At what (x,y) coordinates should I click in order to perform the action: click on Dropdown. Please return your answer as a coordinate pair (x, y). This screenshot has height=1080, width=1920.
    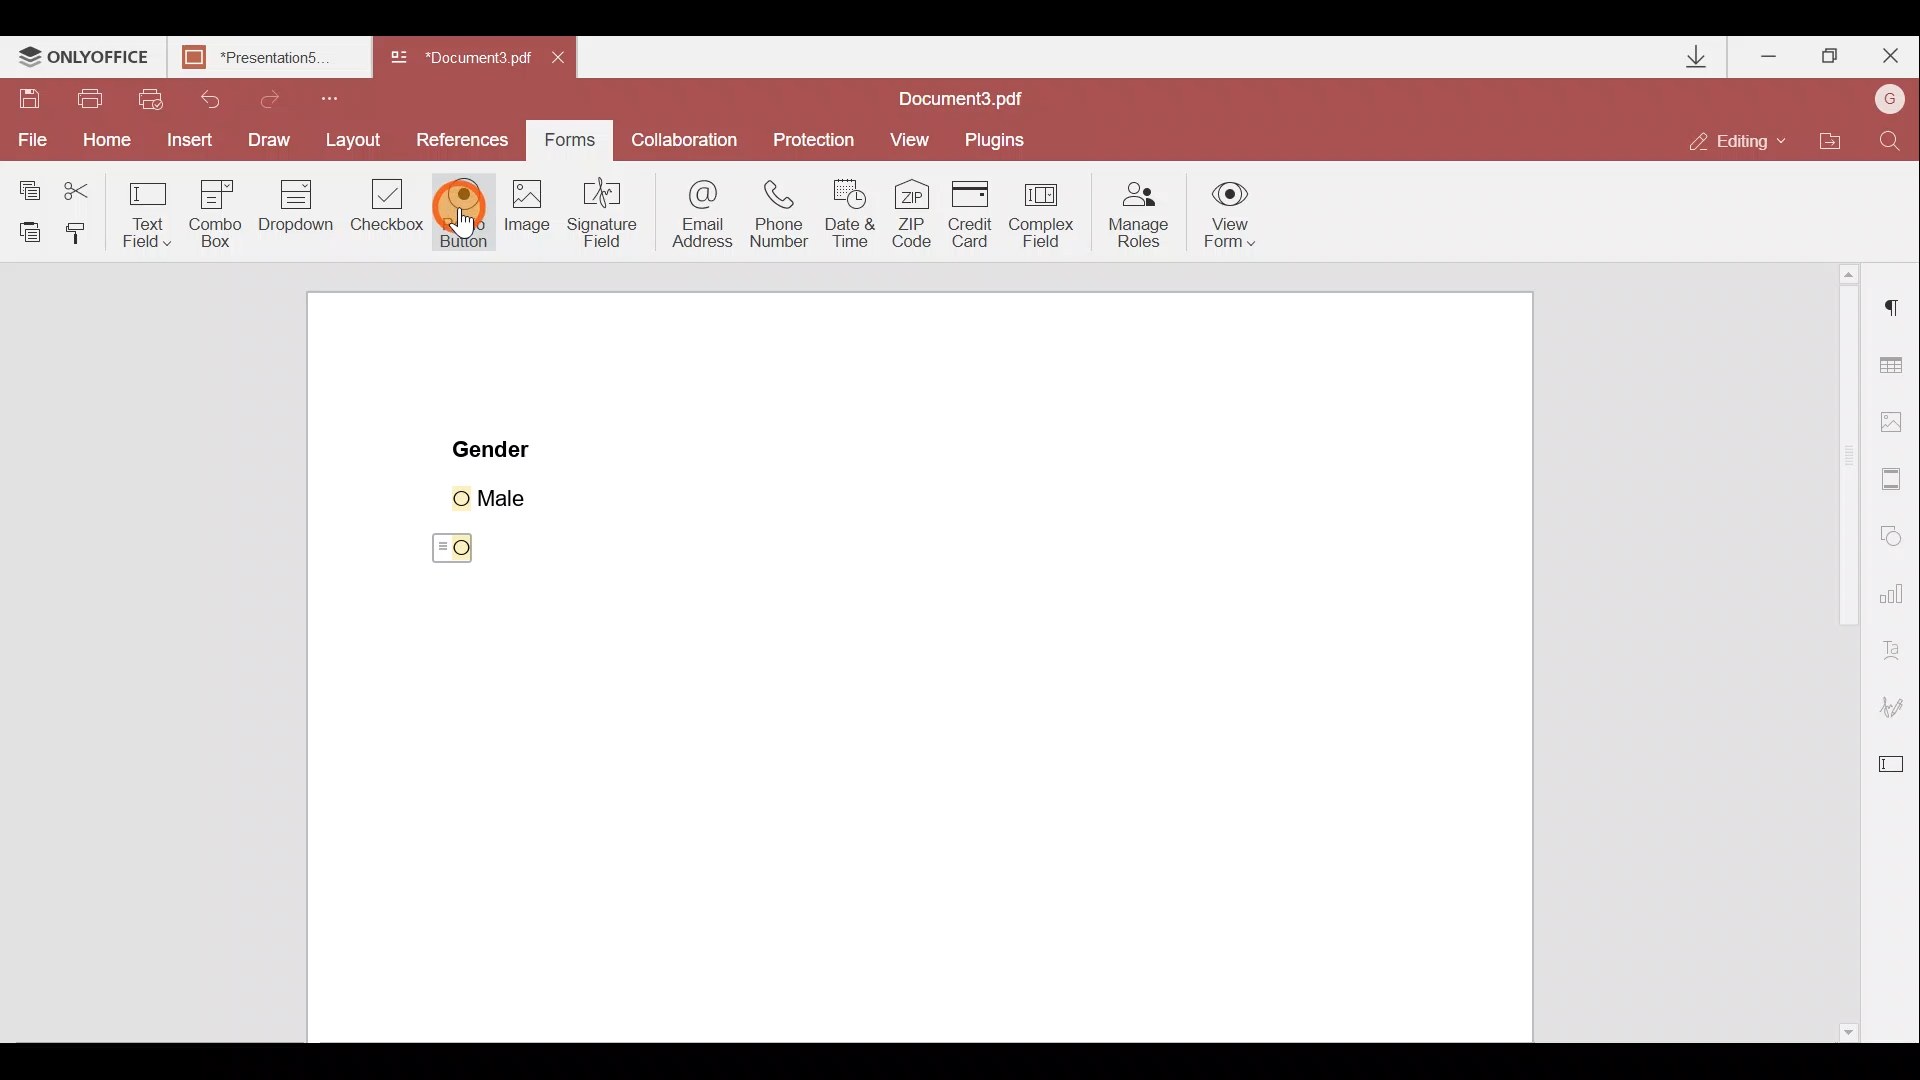
    Looking at the image, I should click on (295, 215).